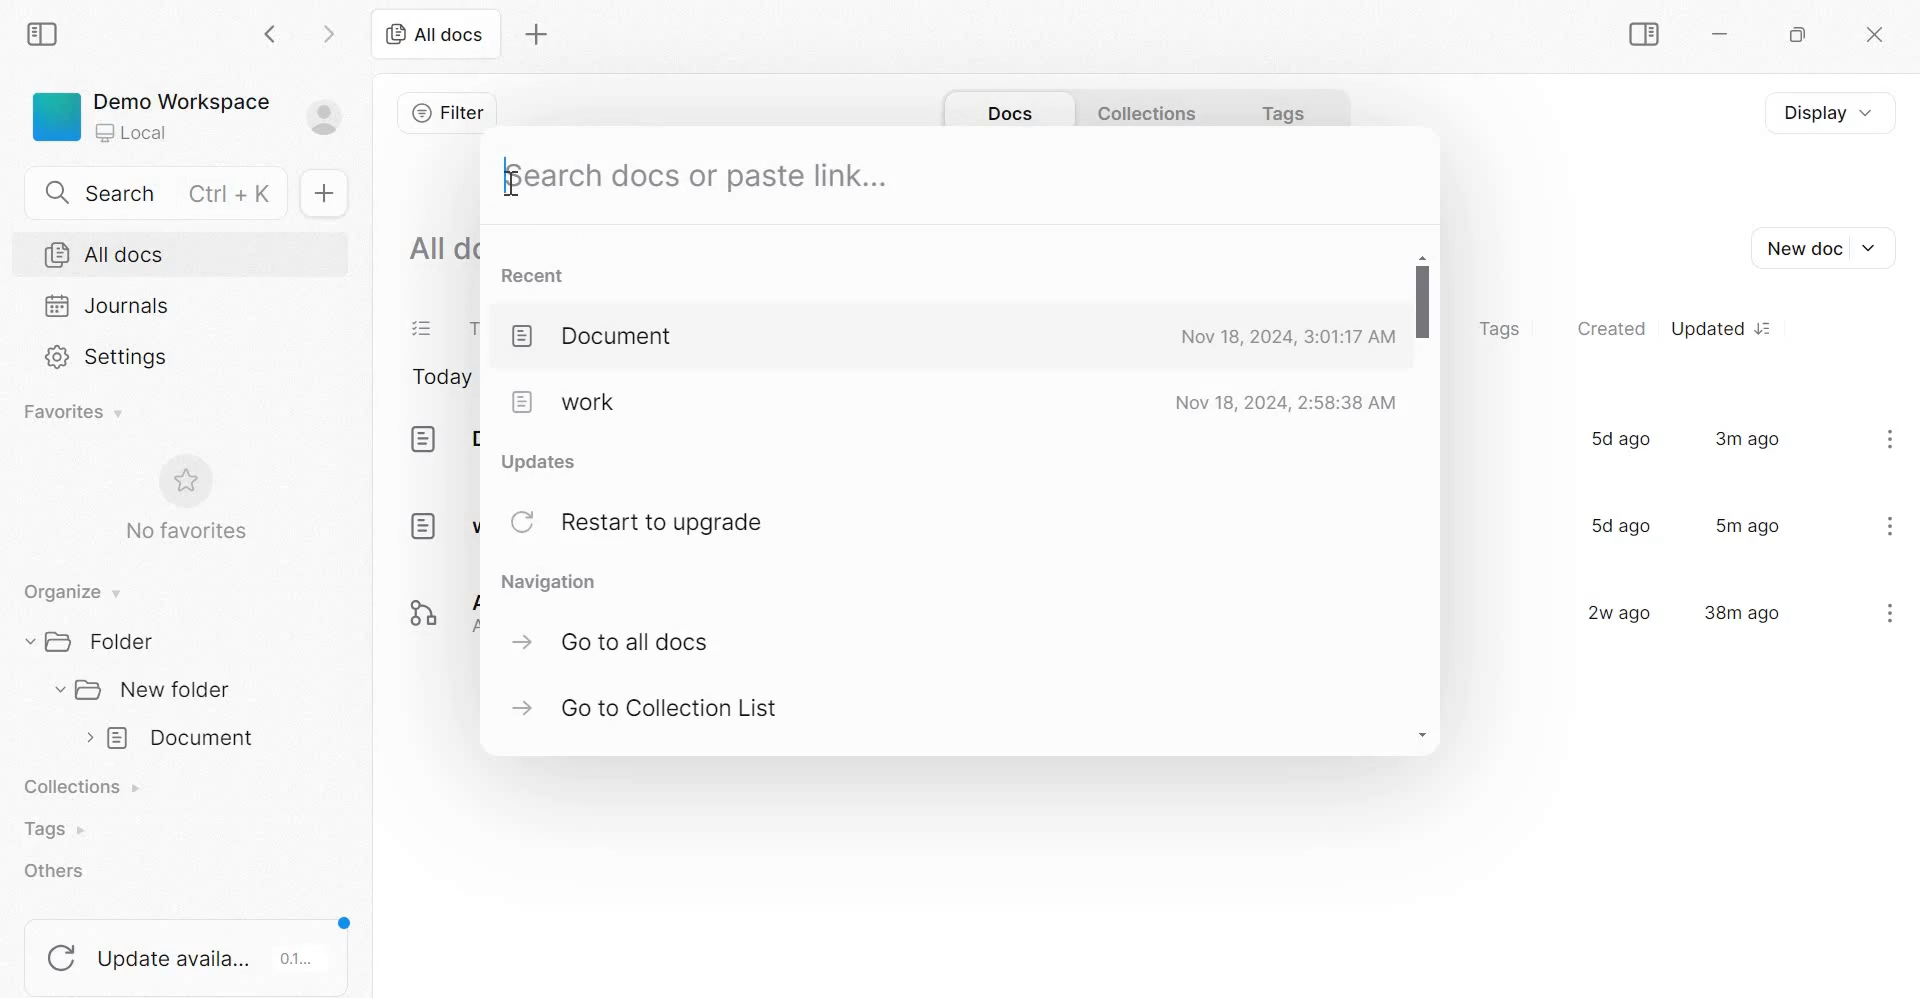 Image resolution: width=1920 pixels, height=998 pixels. I want to click on kebab menu, so click(1889, 612).